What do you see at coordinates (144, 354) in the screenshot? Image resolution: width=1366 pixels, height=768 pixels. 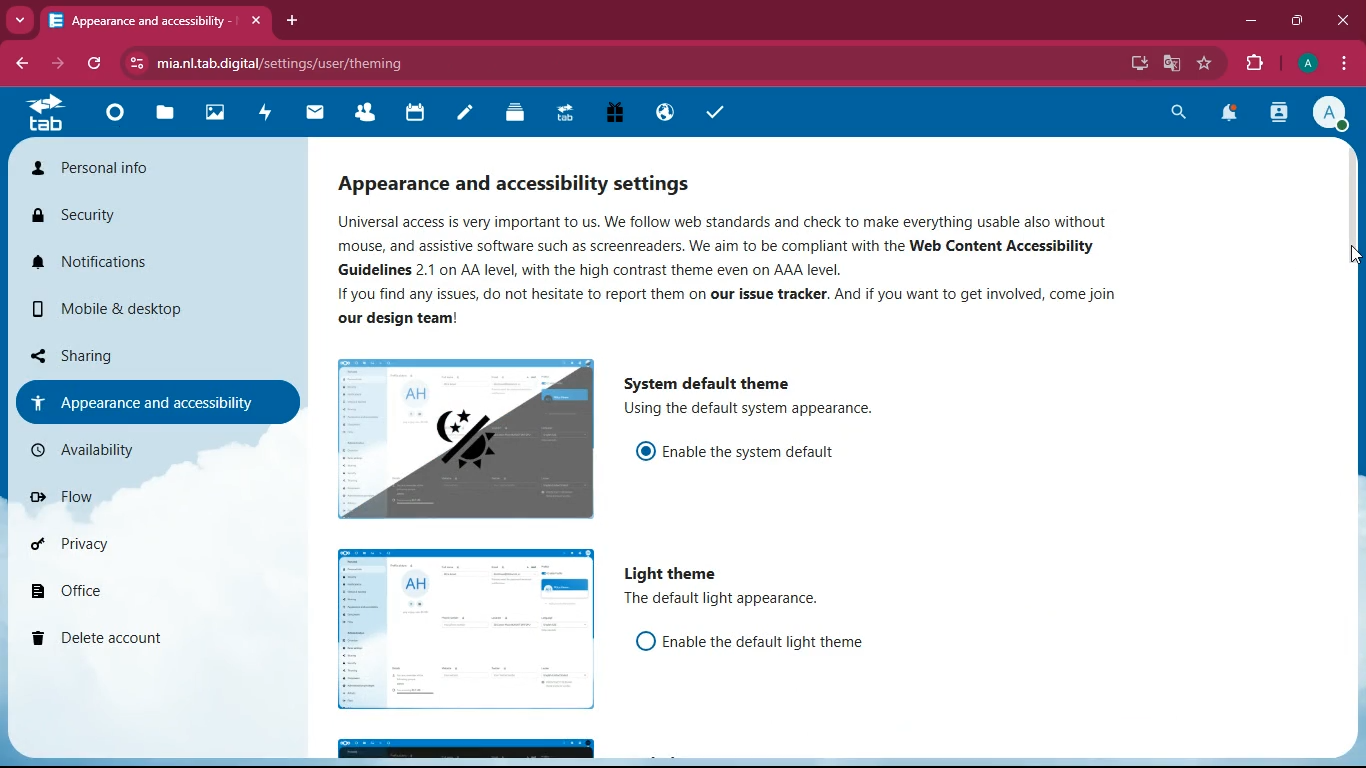 I see `sharing` at bounding box center [144, 354].